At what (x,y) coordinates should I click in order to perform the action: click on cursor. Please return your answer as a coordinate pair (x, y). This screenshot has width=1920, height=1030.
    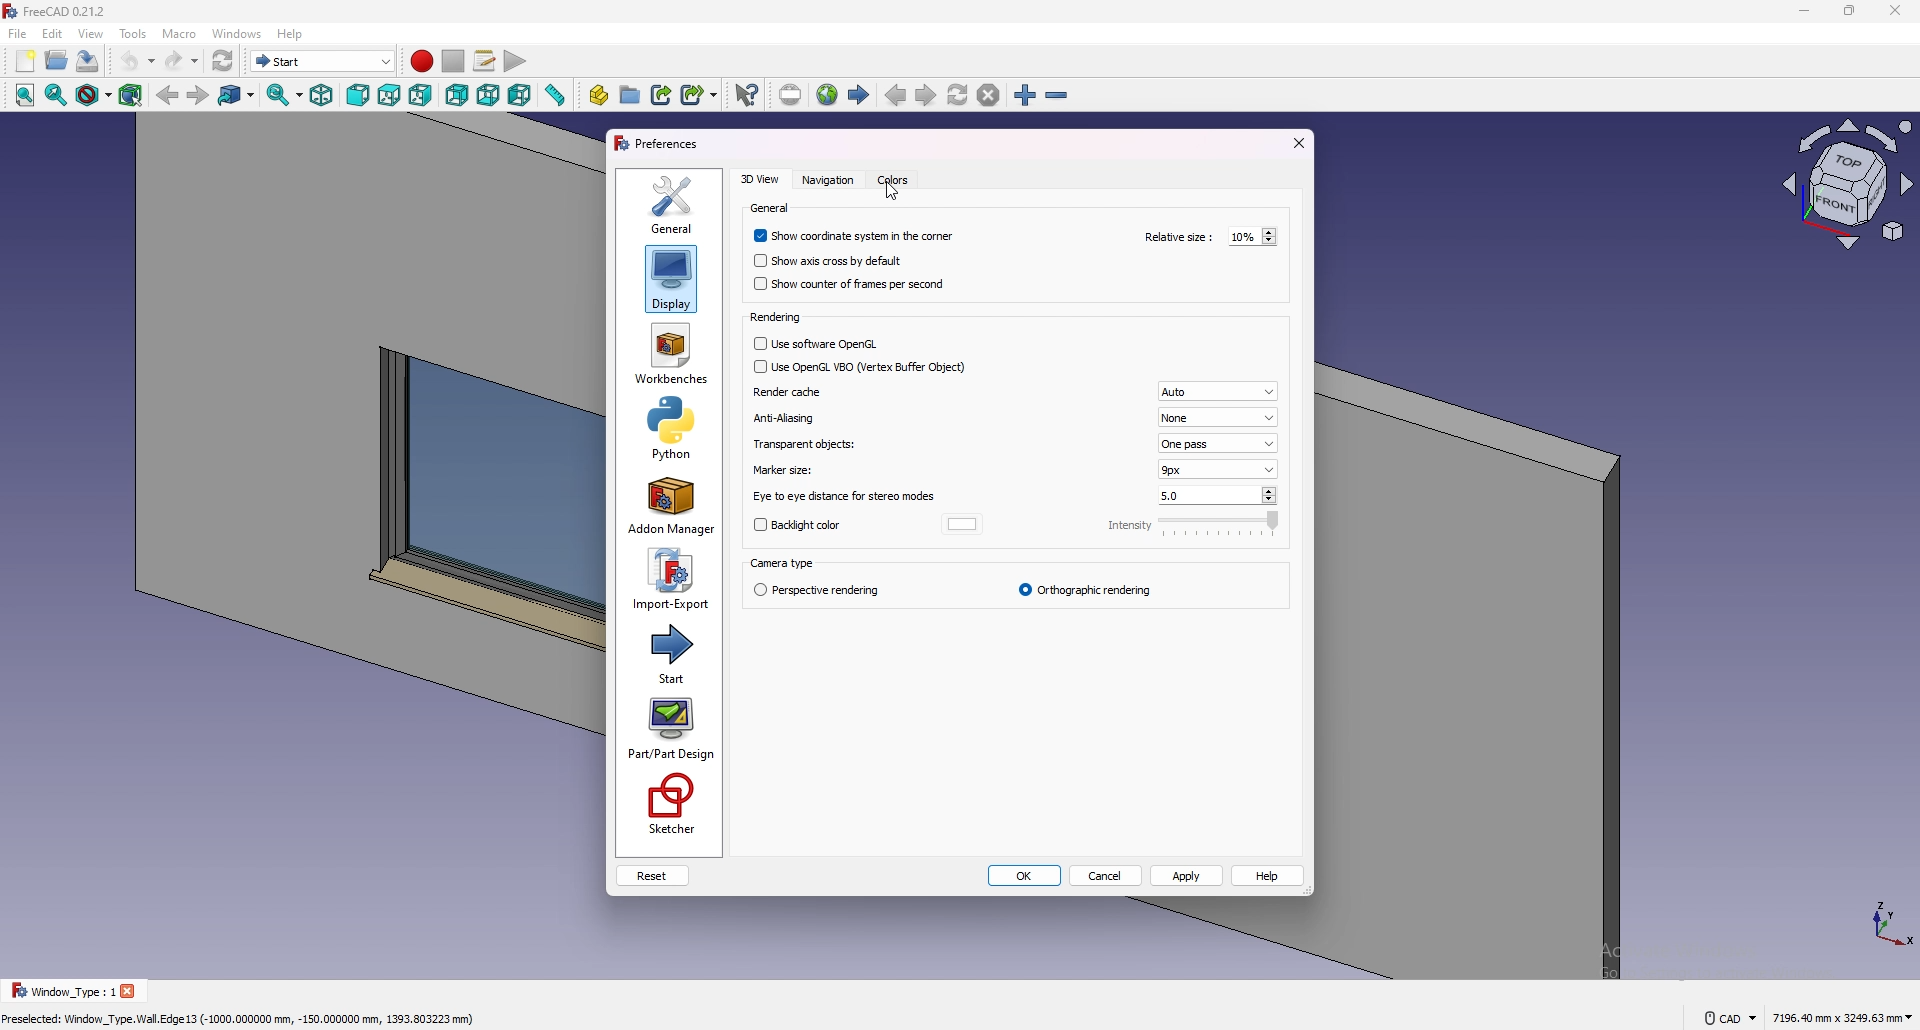
    Looking at the image, I should click on (894, 193).